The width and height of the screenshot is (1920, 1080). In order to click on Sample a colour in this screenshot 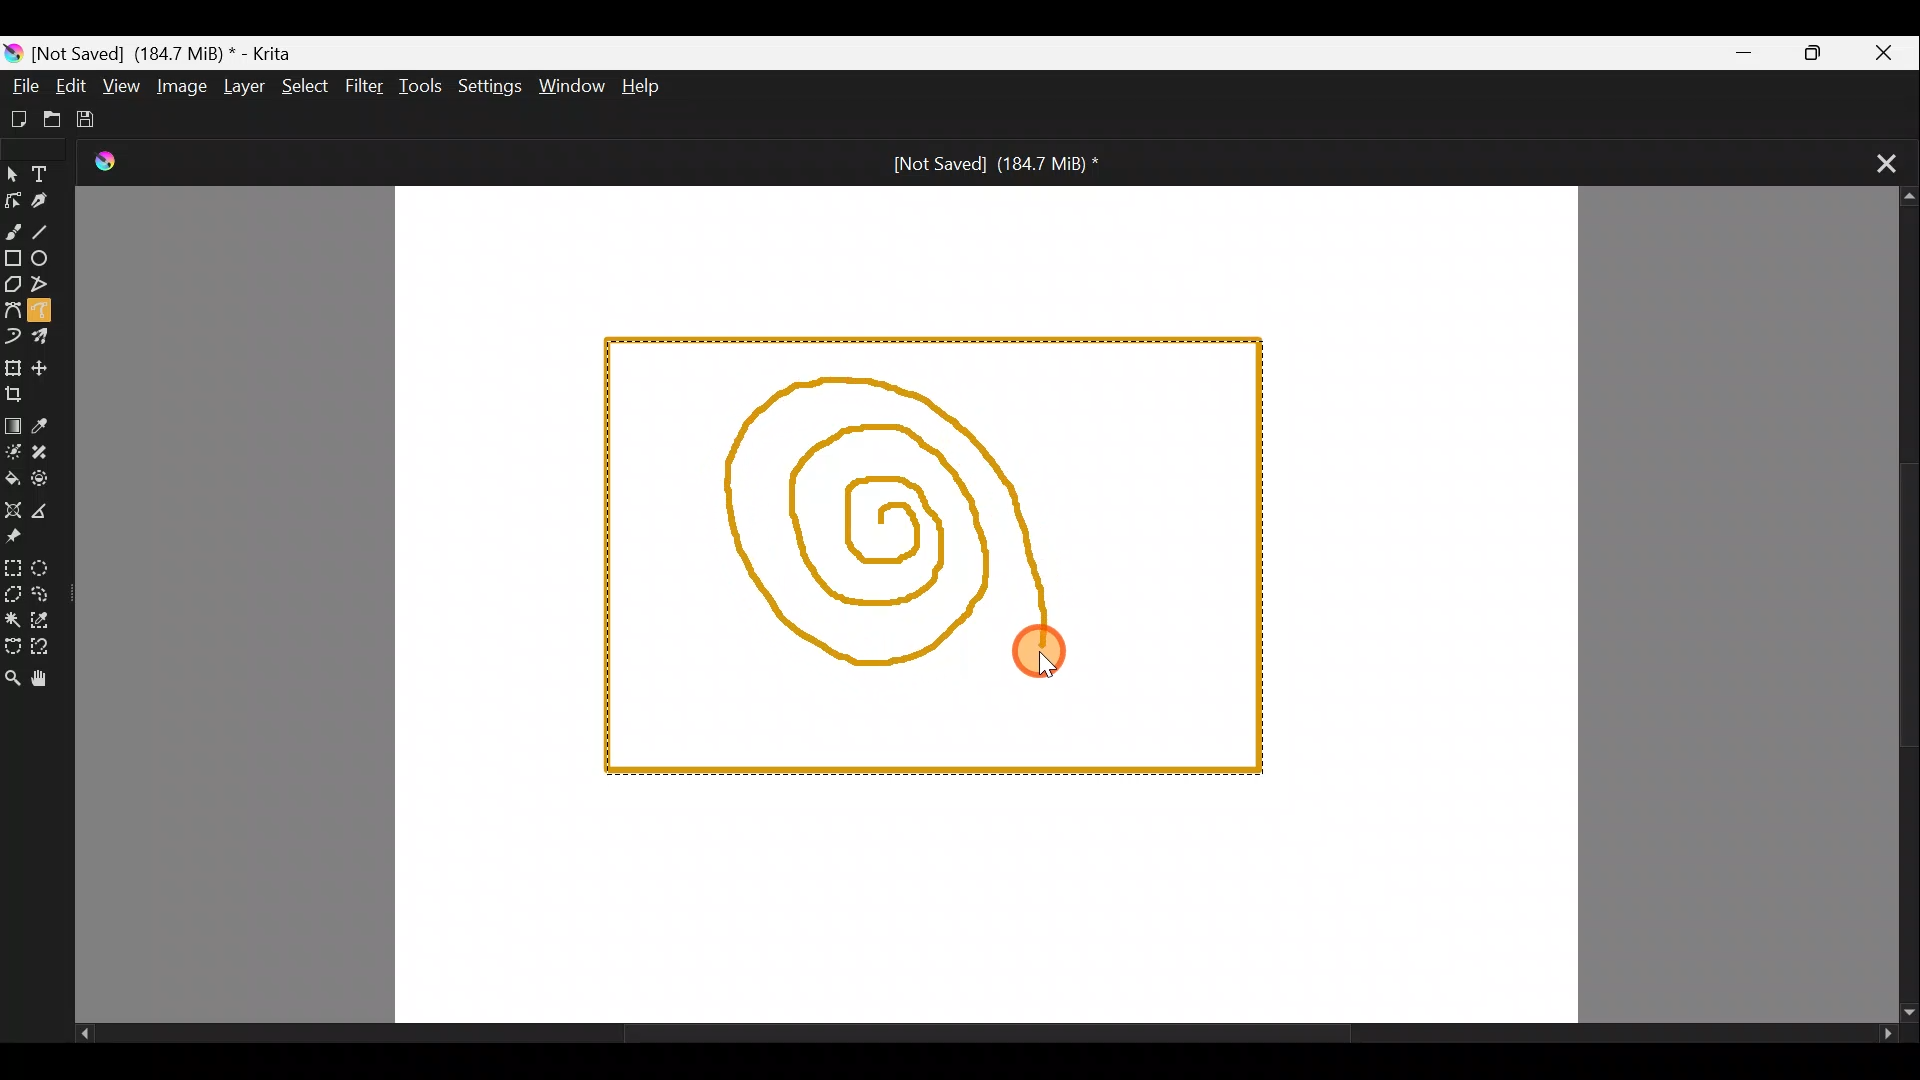, I will do `click(43, 426)`.